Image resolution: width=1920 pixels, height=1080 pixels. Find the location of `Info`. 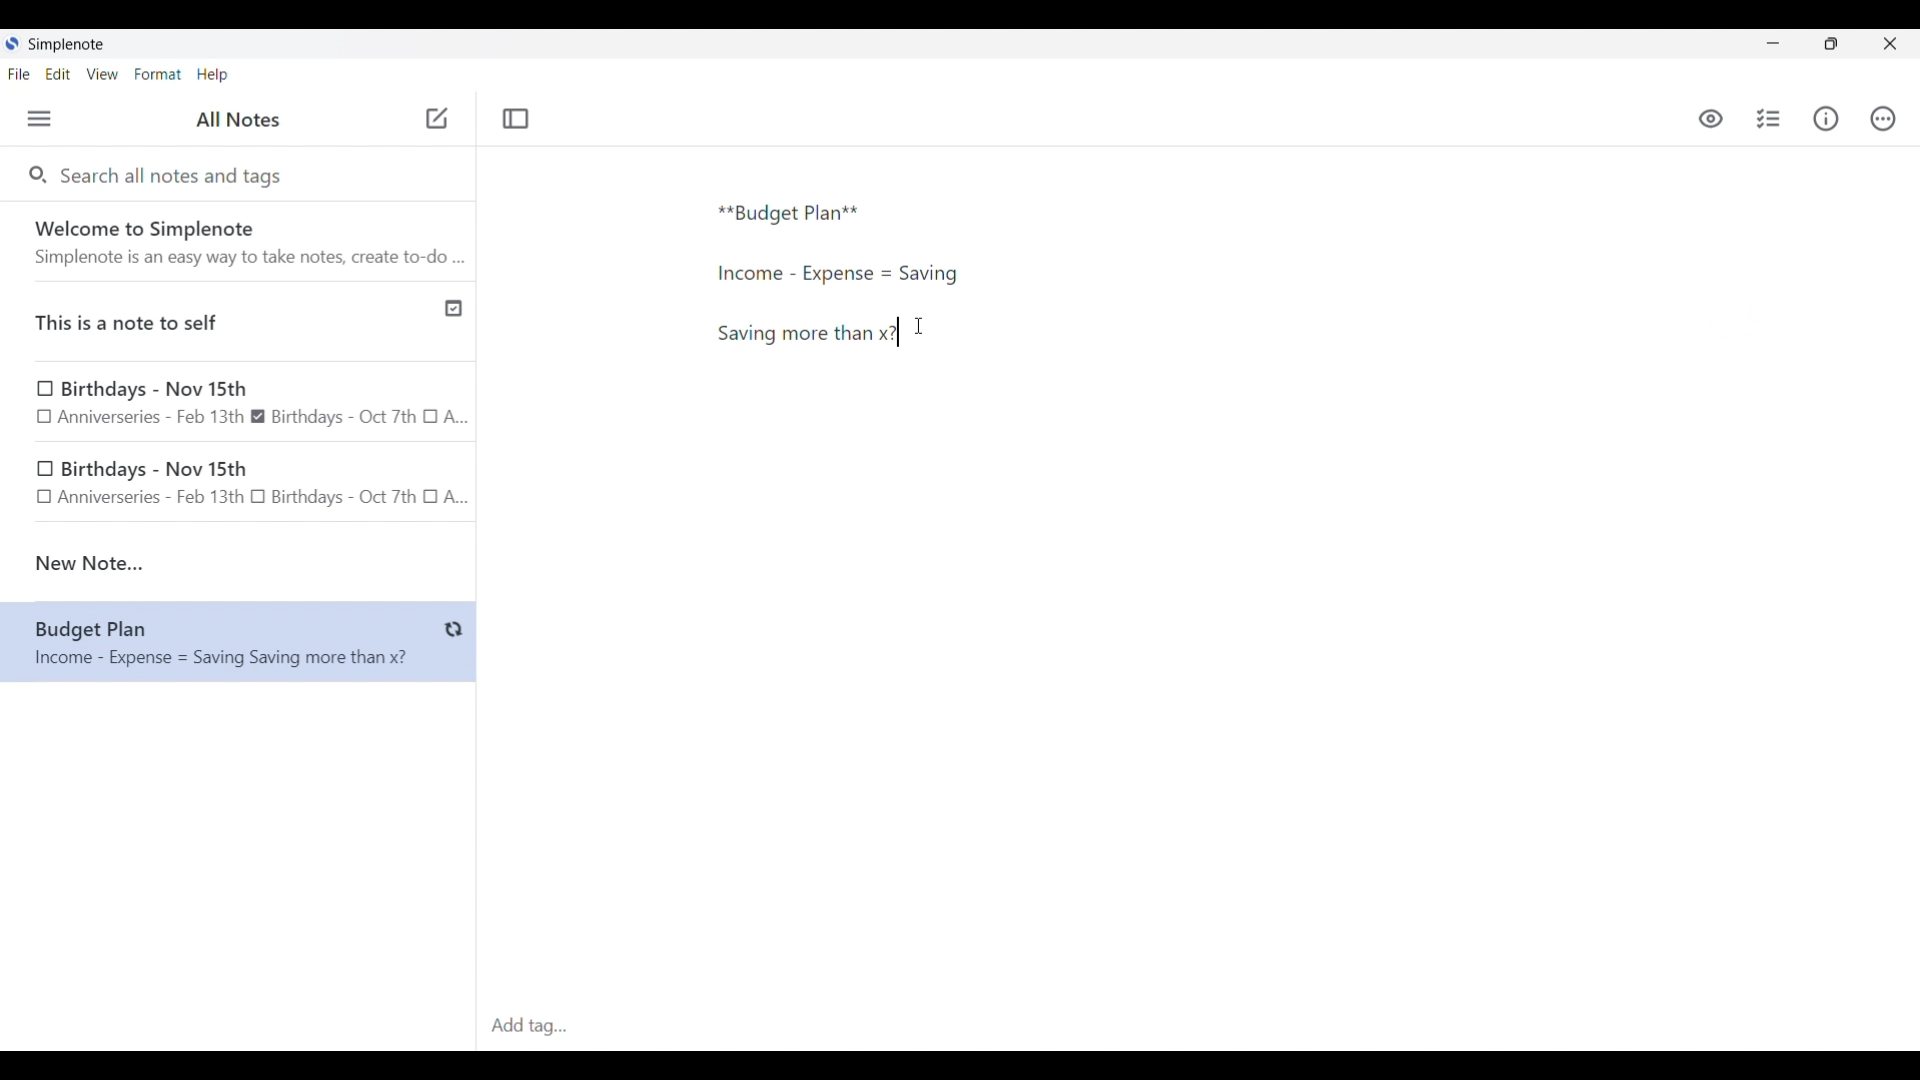

Info is located at coordinates (1826, 118).